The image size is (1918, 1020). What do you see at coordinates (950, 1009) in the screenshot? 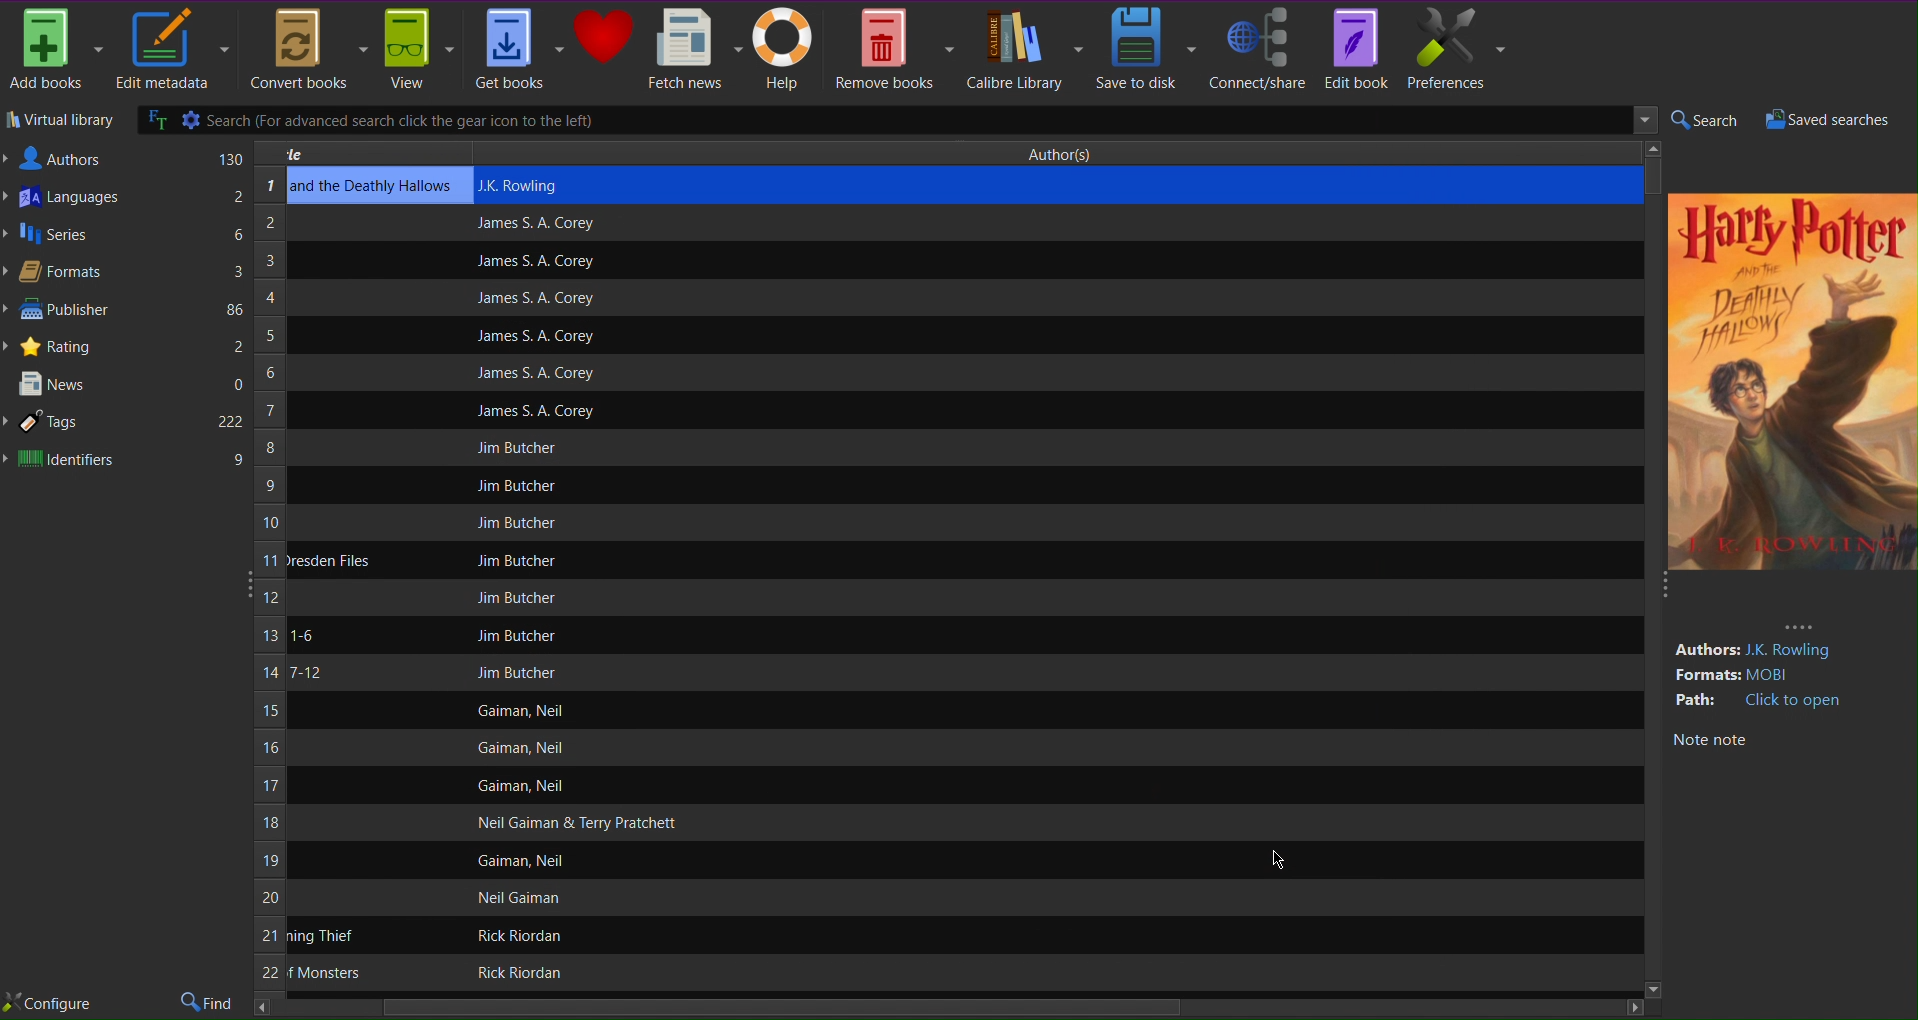
I see `Scrollbar` at bounding box center [950, 1009].